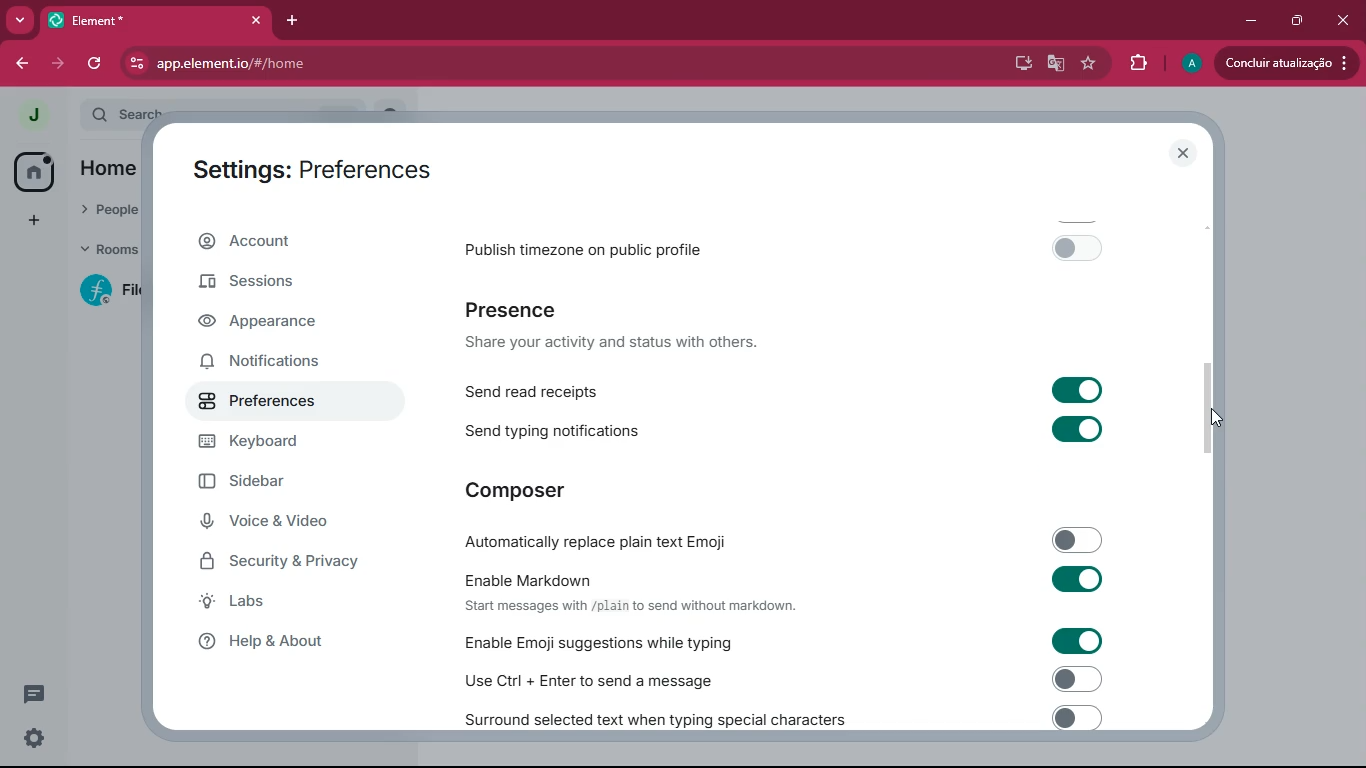 The height and width of the screenshot is (768, 1366). I want to click on profile, so click(31, 113).